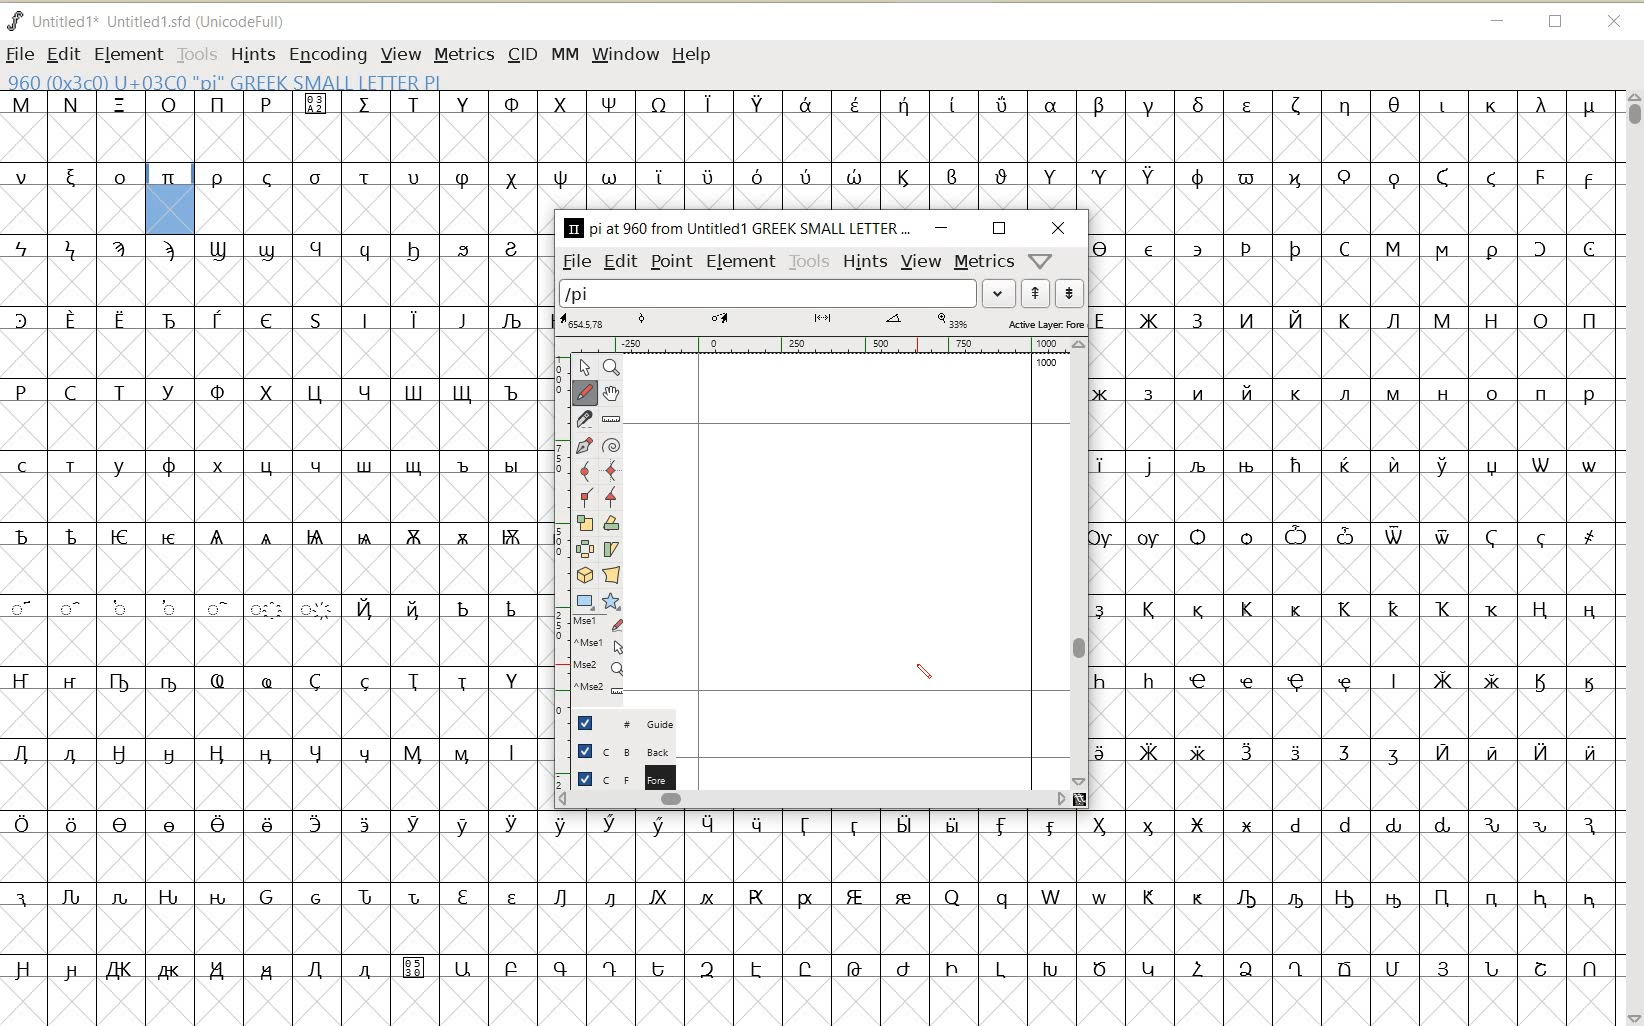 This screenshot has width=1644, height=1026. What do you see at coordinates (128, 54) in the screenshot?
I see `ELEMENT` at bounding box center [128, 54].